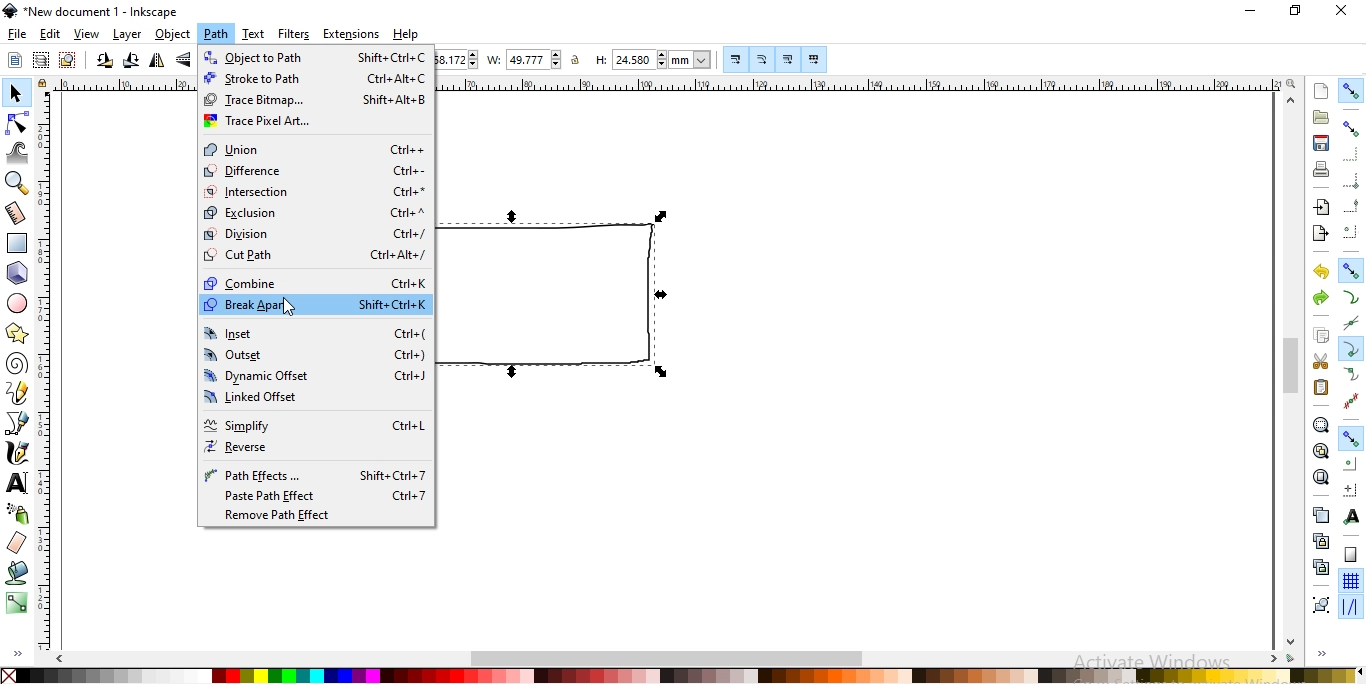  Describe the element at coordinates (310, 122) in the screenshot. I see `trace pixel art..` at that location.